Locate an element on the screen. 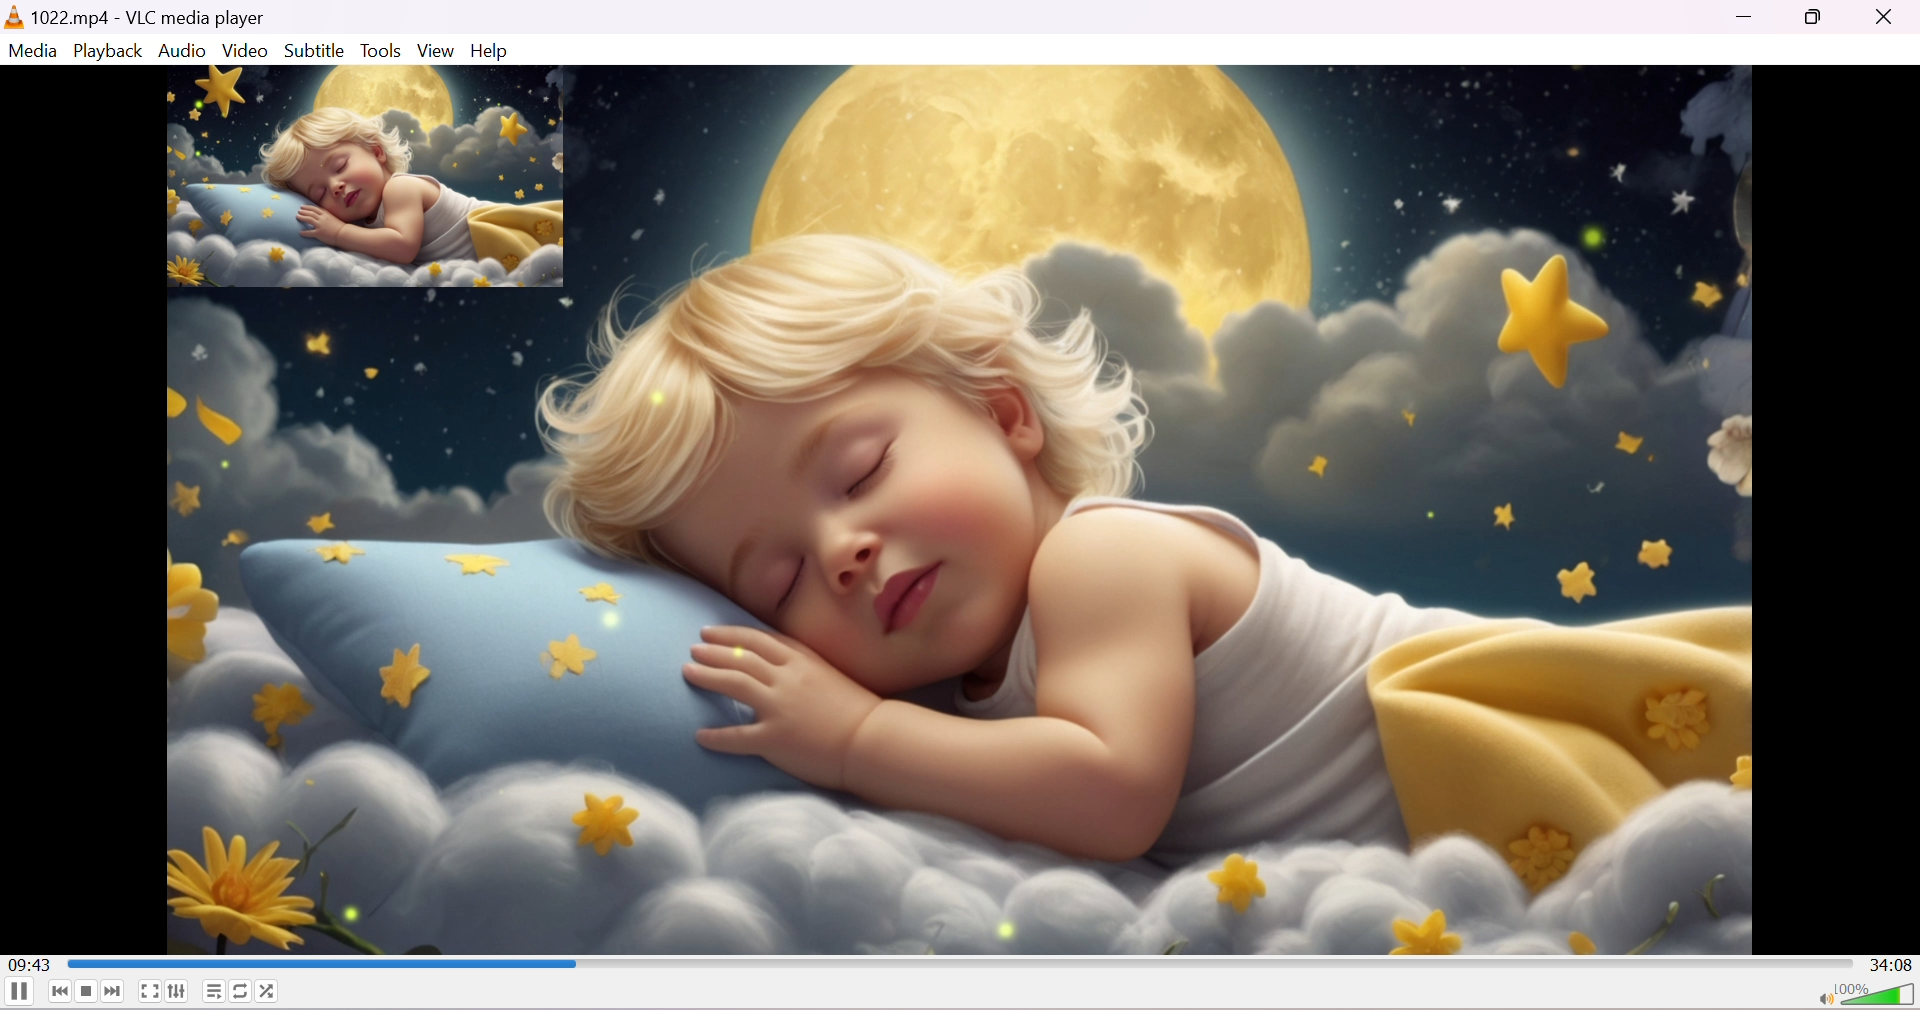 The height and width of the screenshot is (1010, 1920). Stop playback is located at coordinates (88, 991).